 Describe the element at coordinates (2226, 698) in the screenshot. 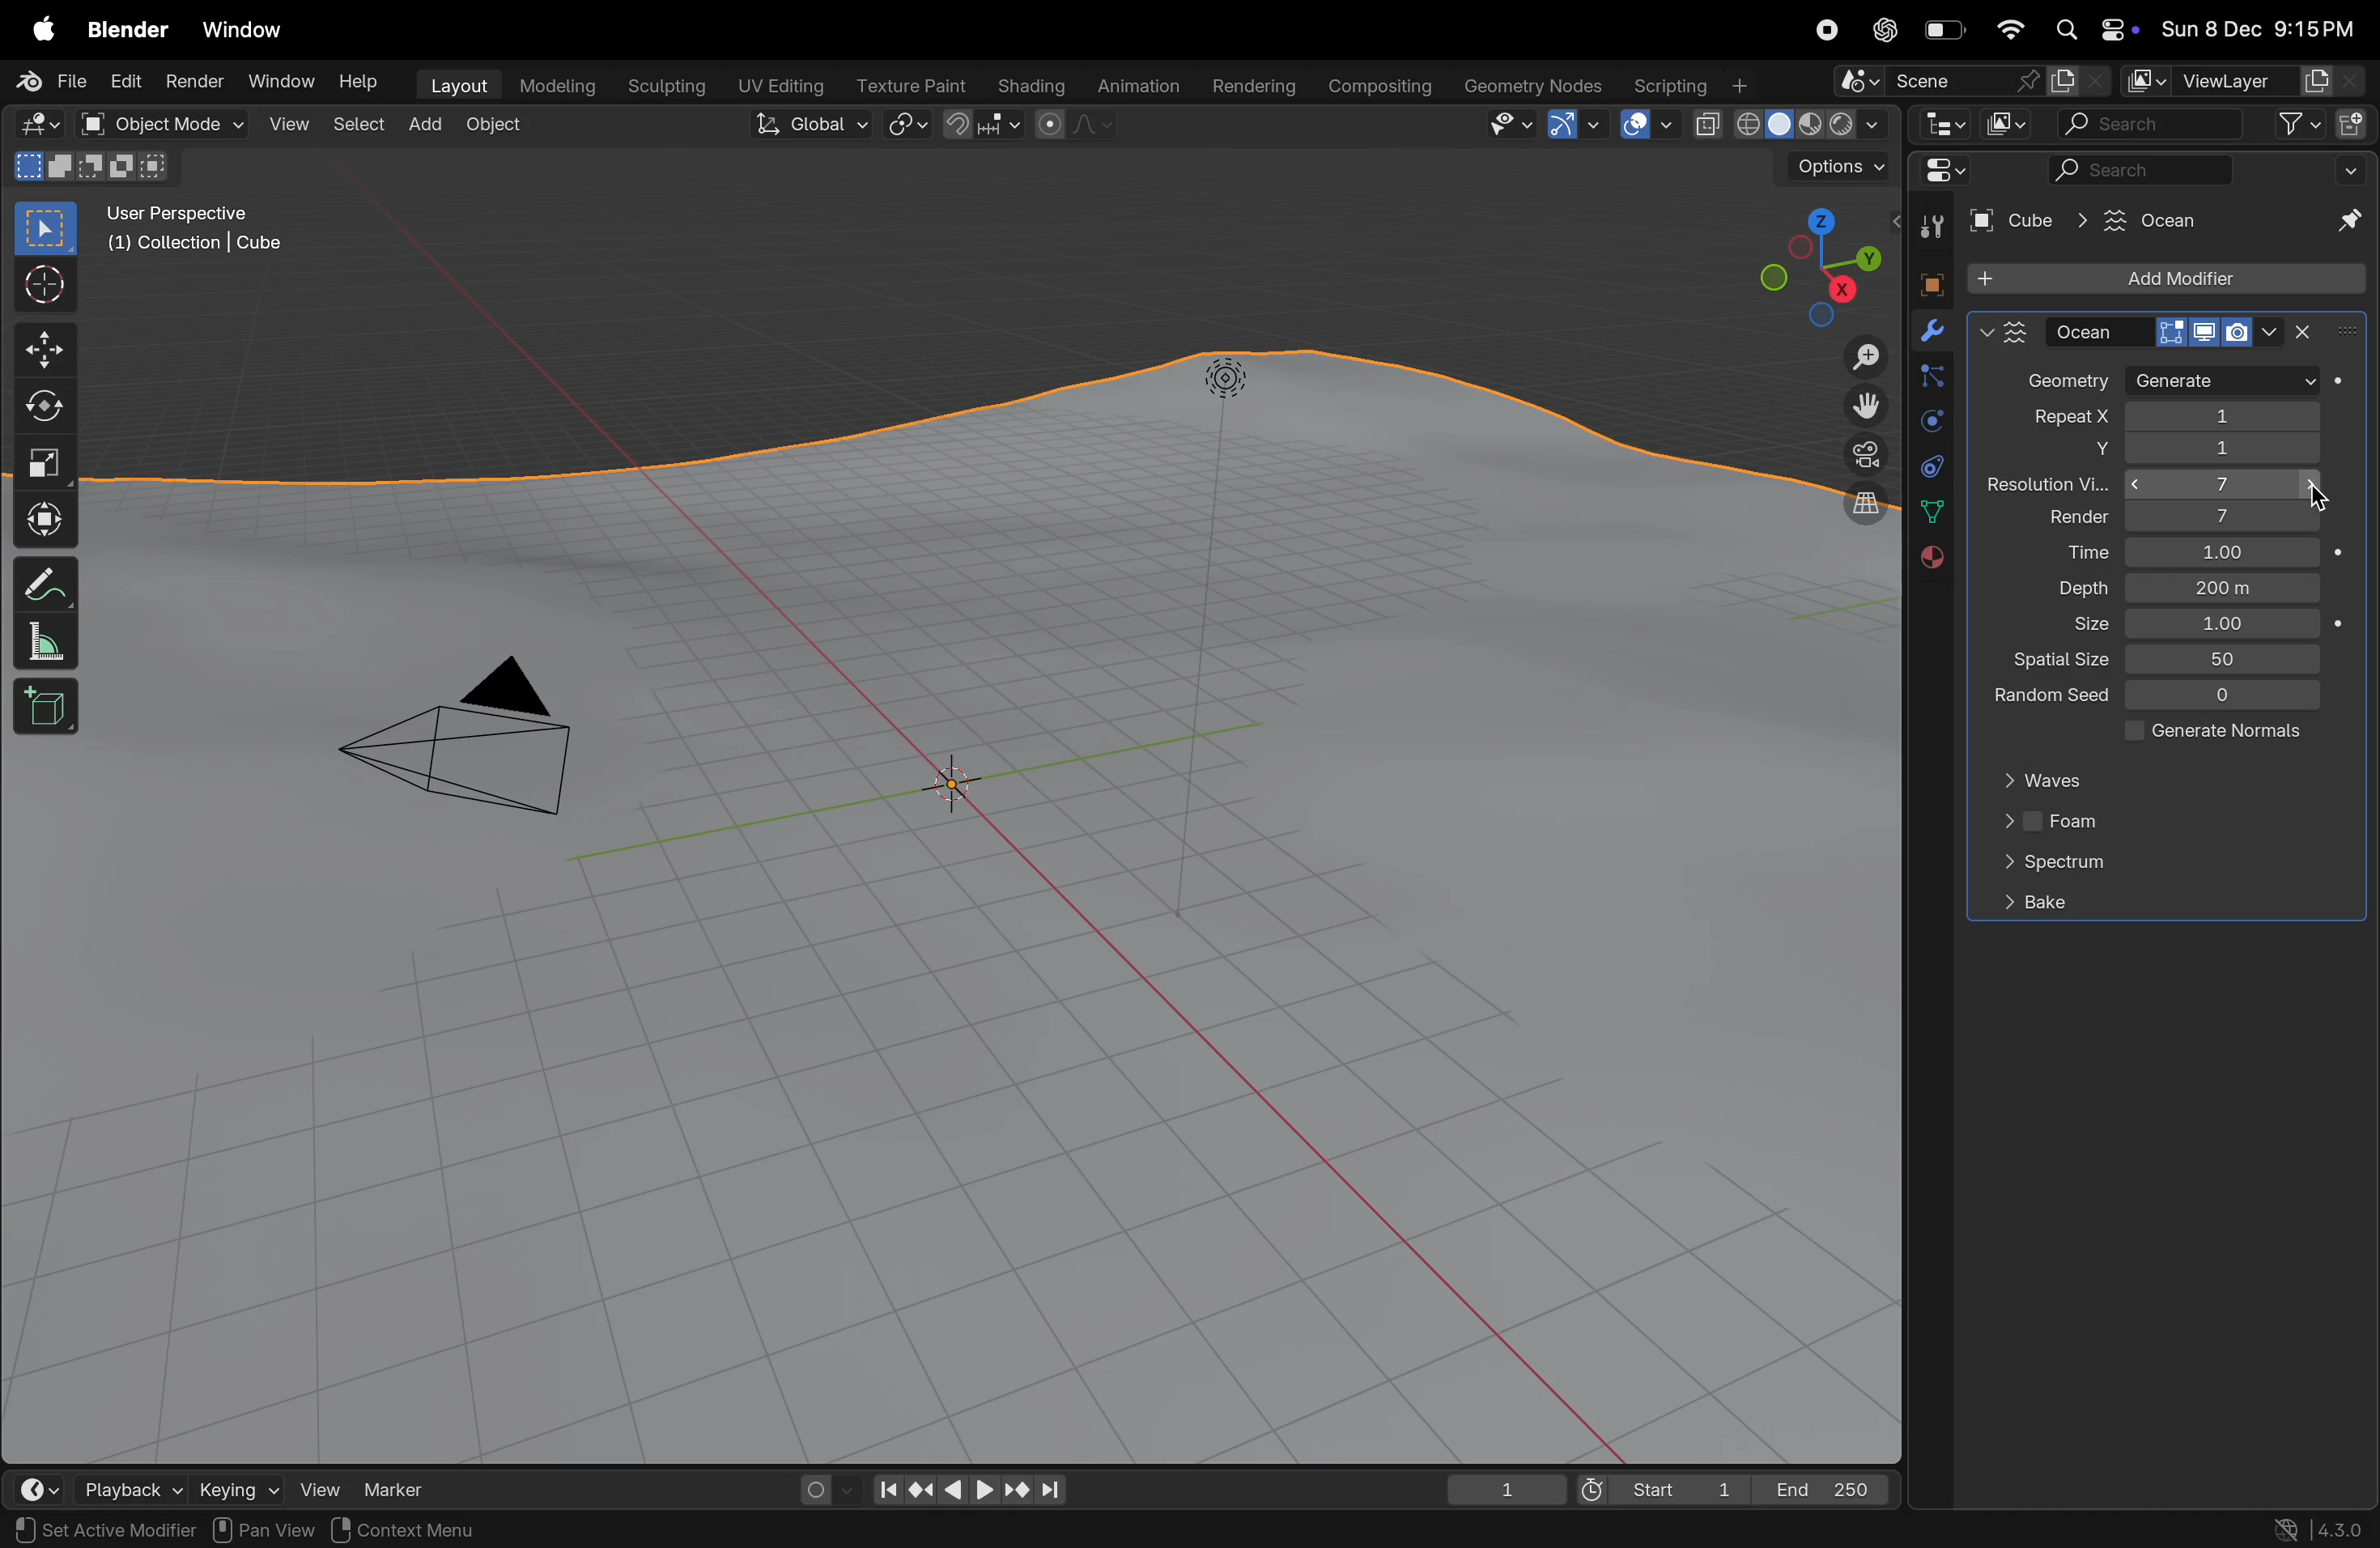

I see `0` at that location.